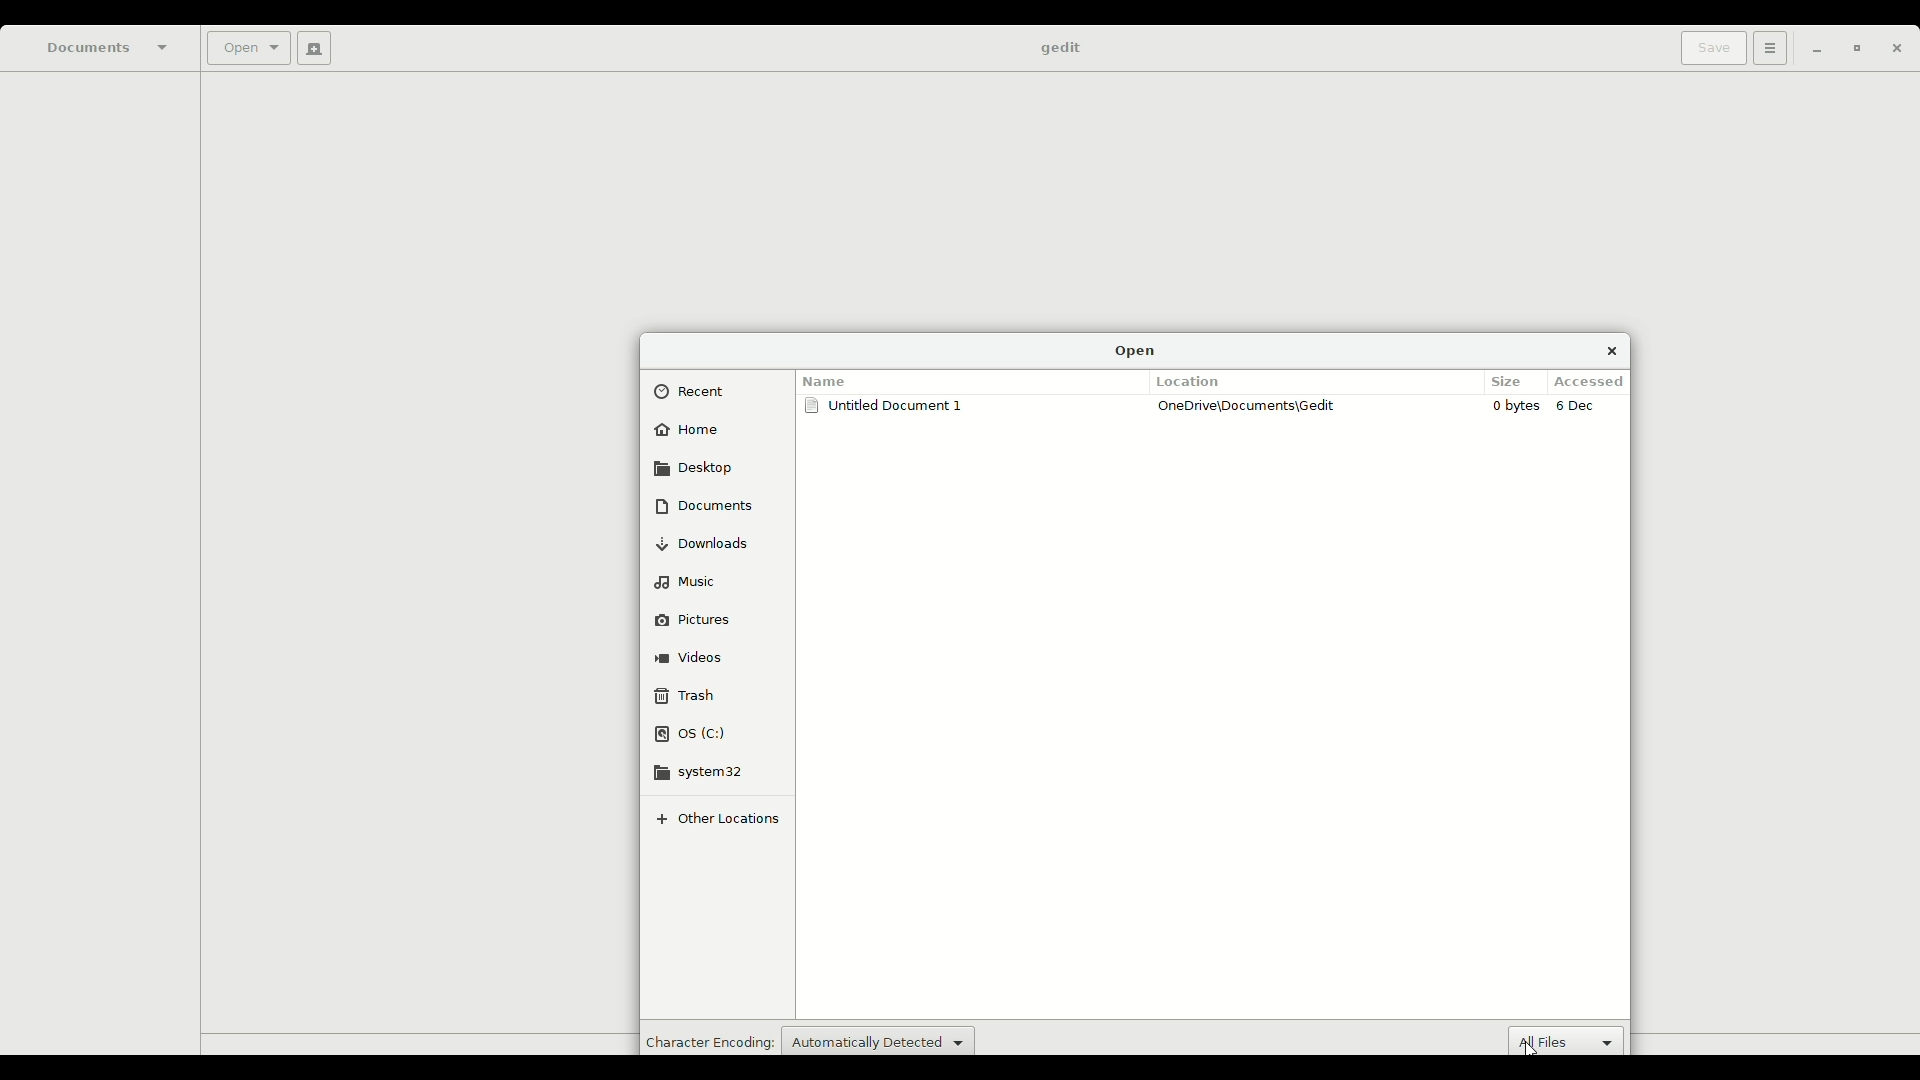 Image resolution: width=1920 pixels, height=1080 pixels. I want to click on Recent, so click(698, 392).